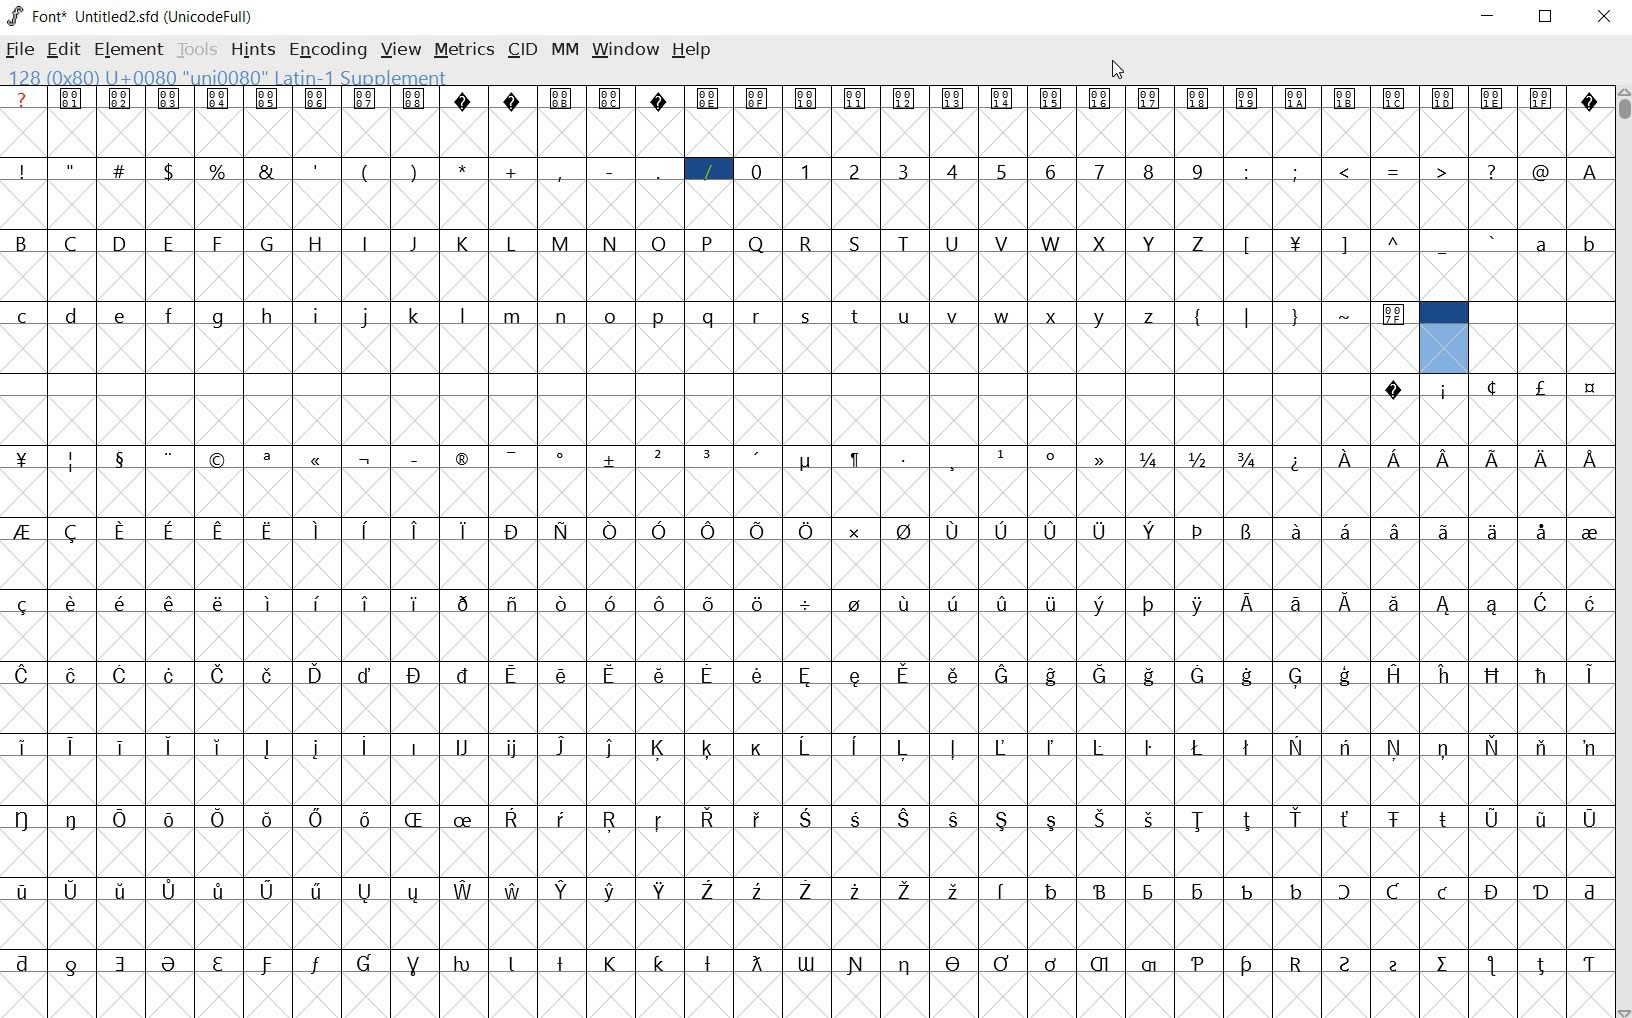  Describe the element at coordinates (1007, 242) in the screenshot. I see `V` at that location.